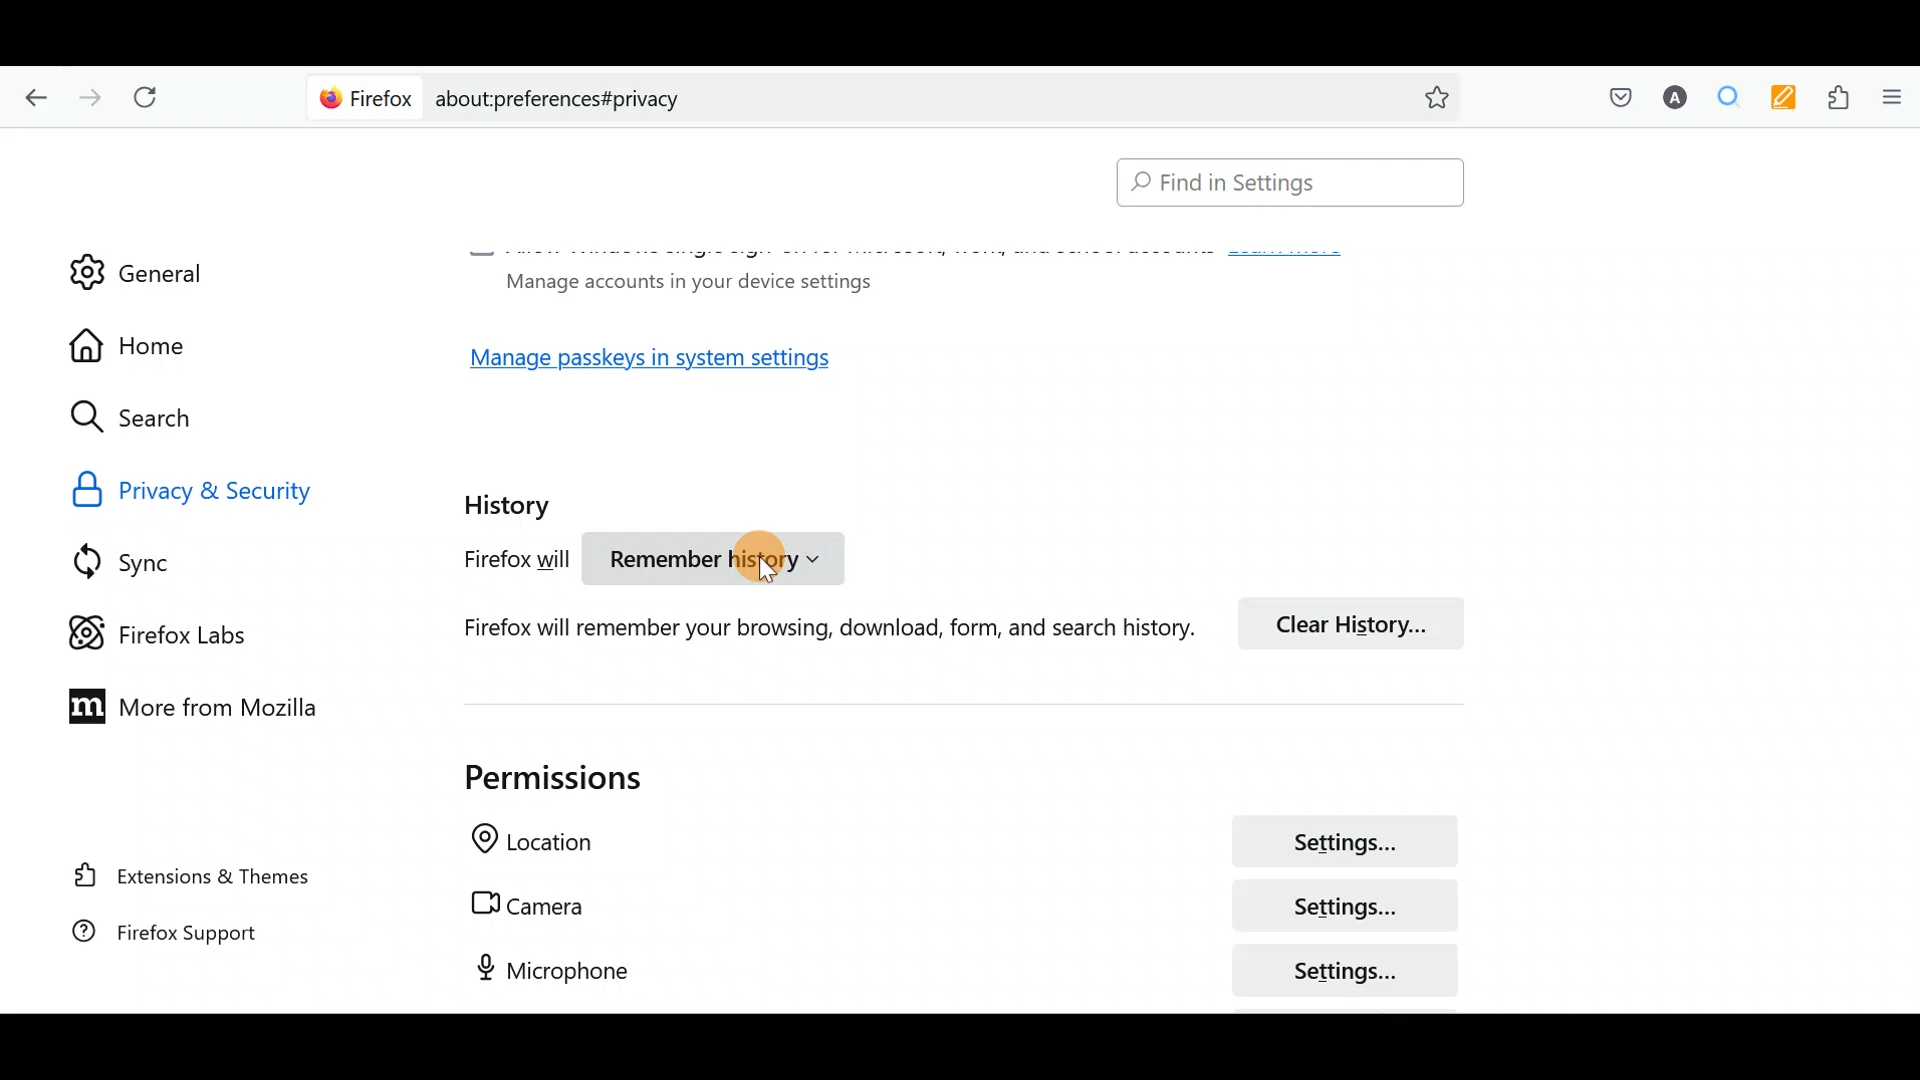  I want to click on Search bar, so click(1281, 184).